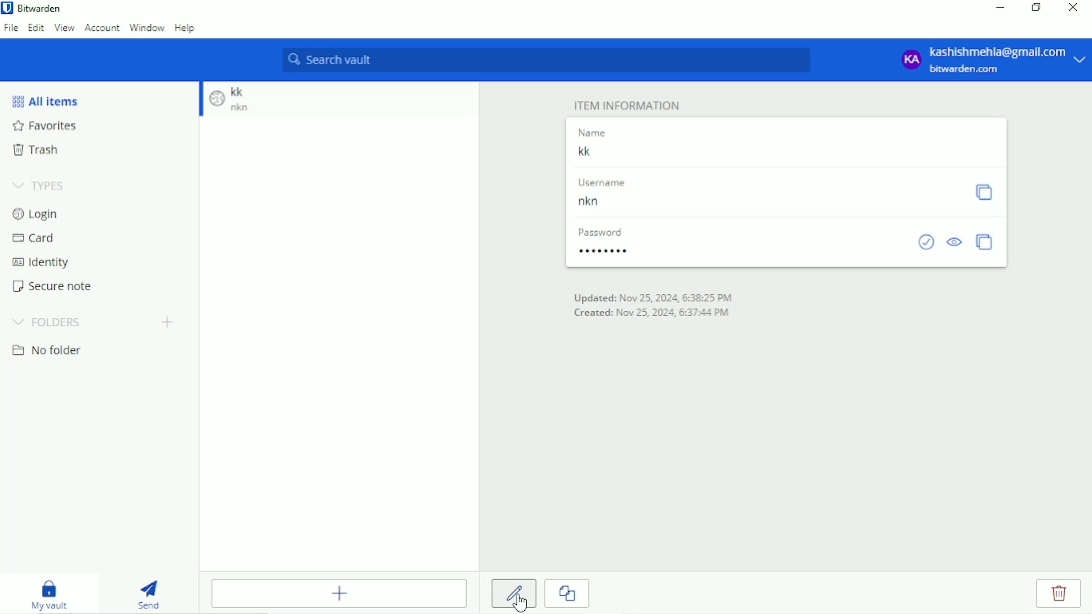 The image size is (1092, 614). What do you see at coordinates (36, 214) in the screenshot?
I see `Login` at bounding box center [36, 214].